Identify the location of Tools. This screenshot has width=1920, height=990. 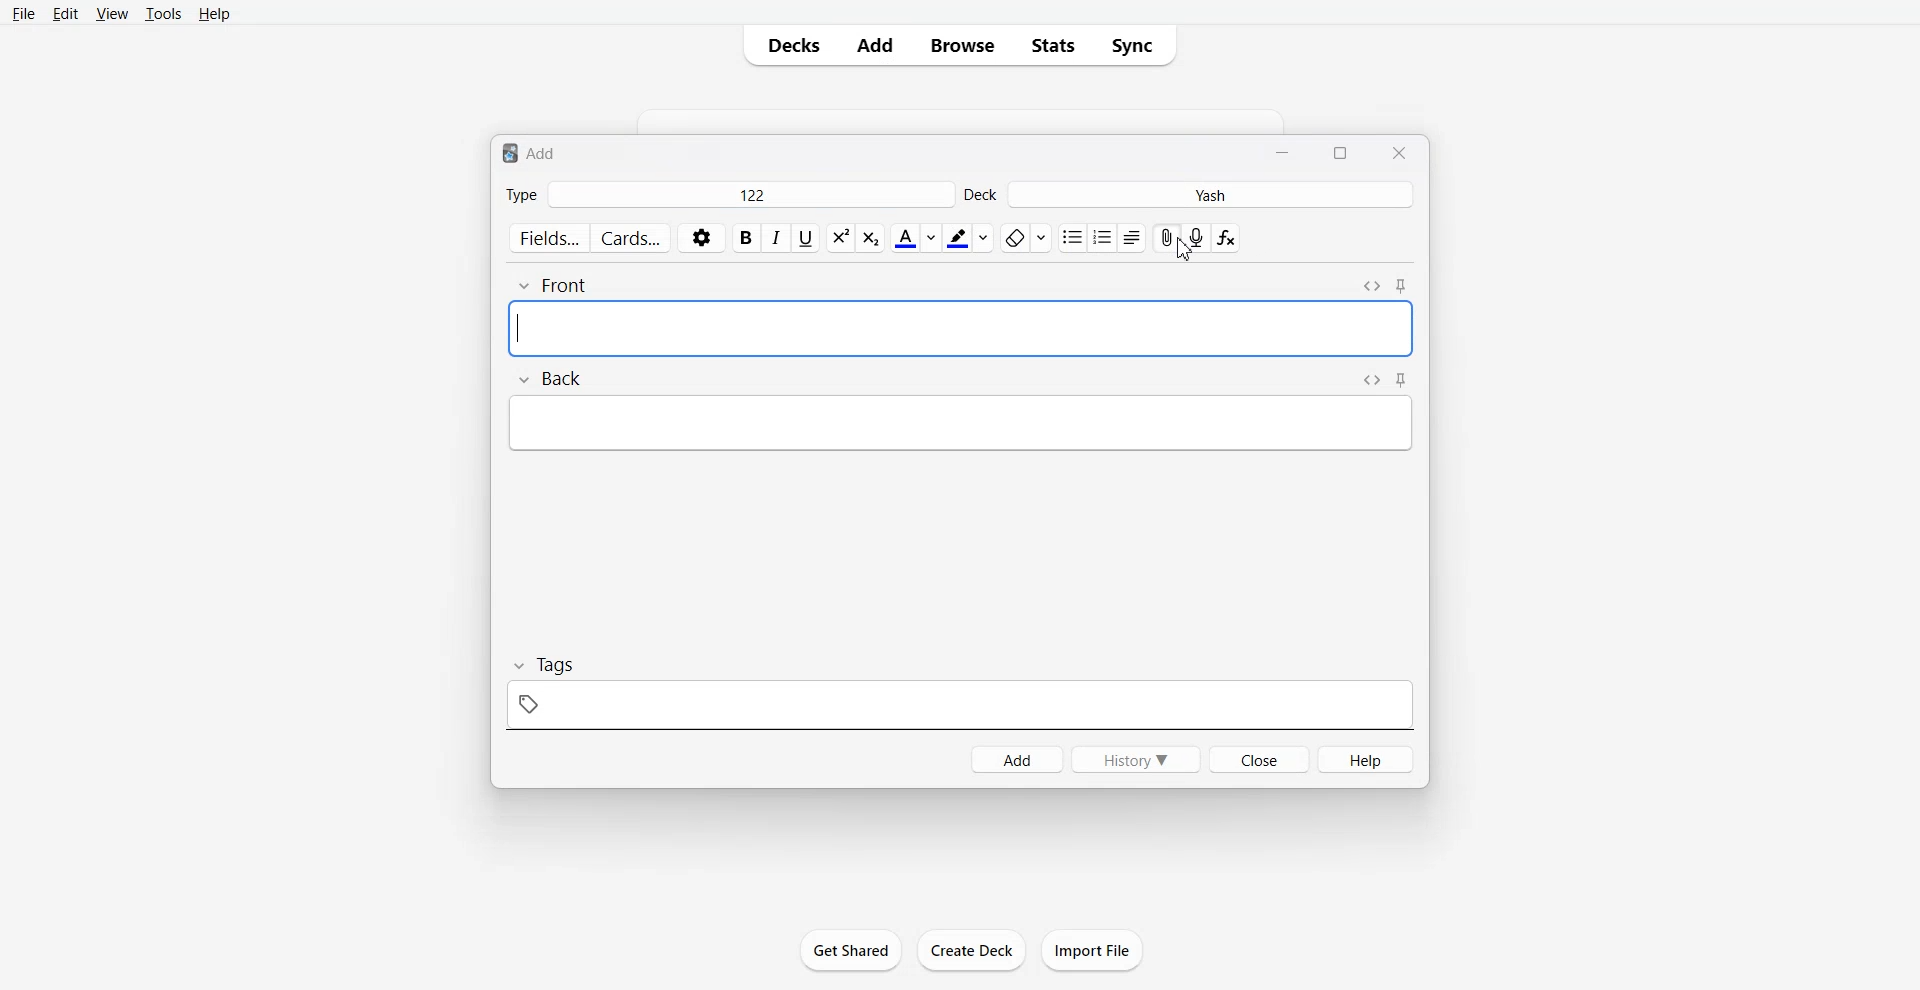
(162, 15).